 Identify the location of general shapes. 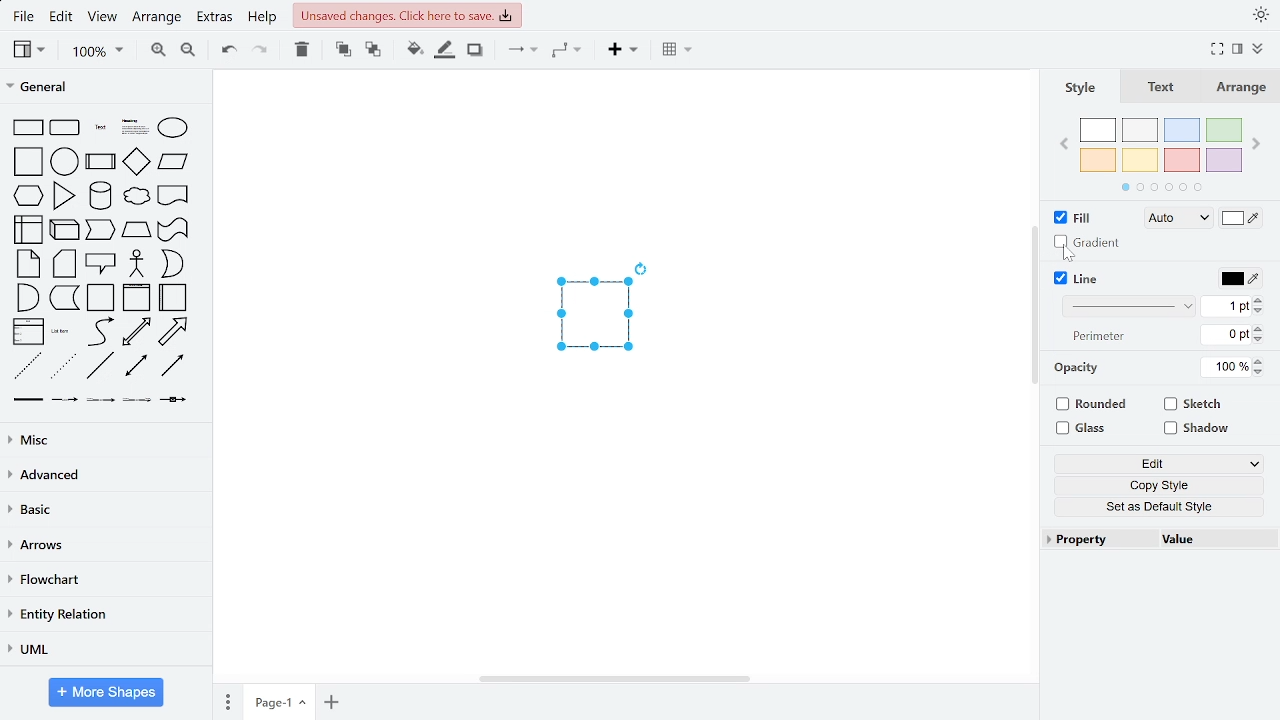
(97, 230).